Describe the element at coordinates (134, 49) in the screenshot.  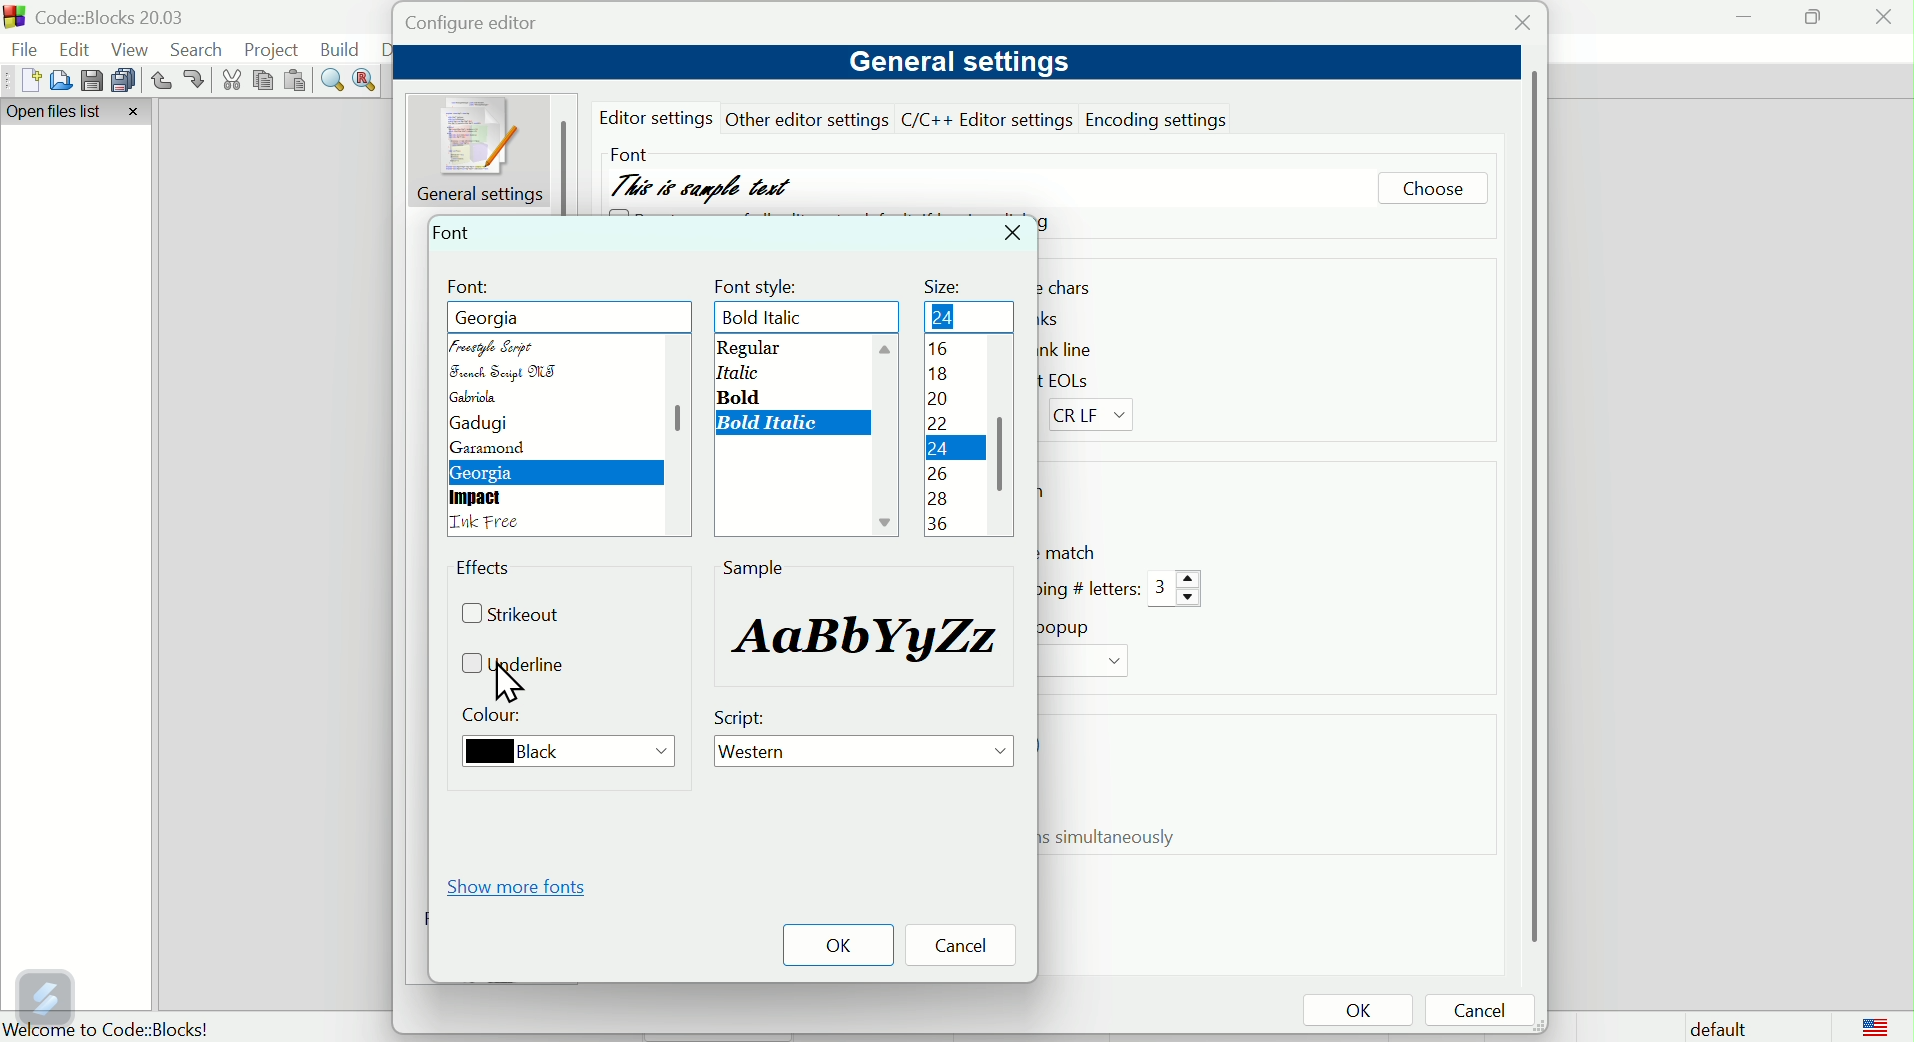
I see `View` at that location.